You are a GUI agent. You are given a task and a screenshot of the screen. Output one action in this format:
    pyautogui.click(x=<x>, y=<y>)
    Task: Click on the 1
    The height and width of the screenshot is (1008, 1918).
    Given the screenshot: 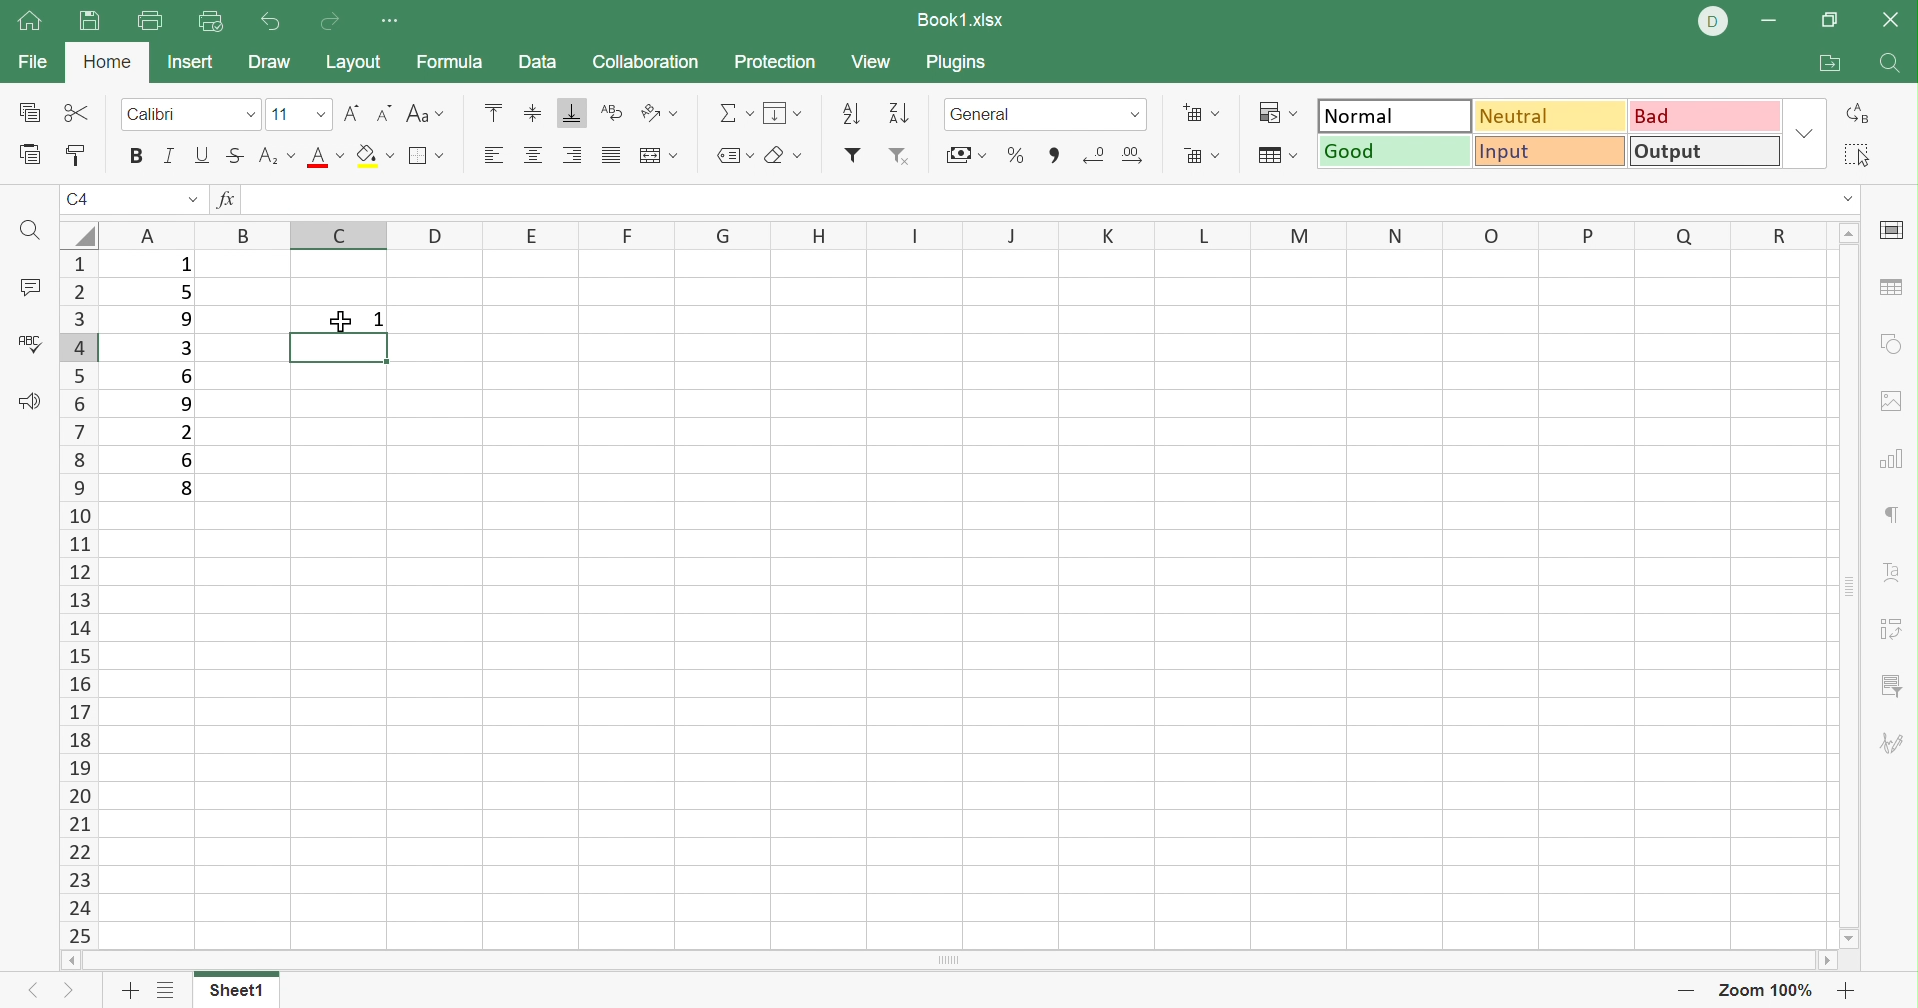 What is the action you would take?
    pyautogui.click(x=377, y=320)
    